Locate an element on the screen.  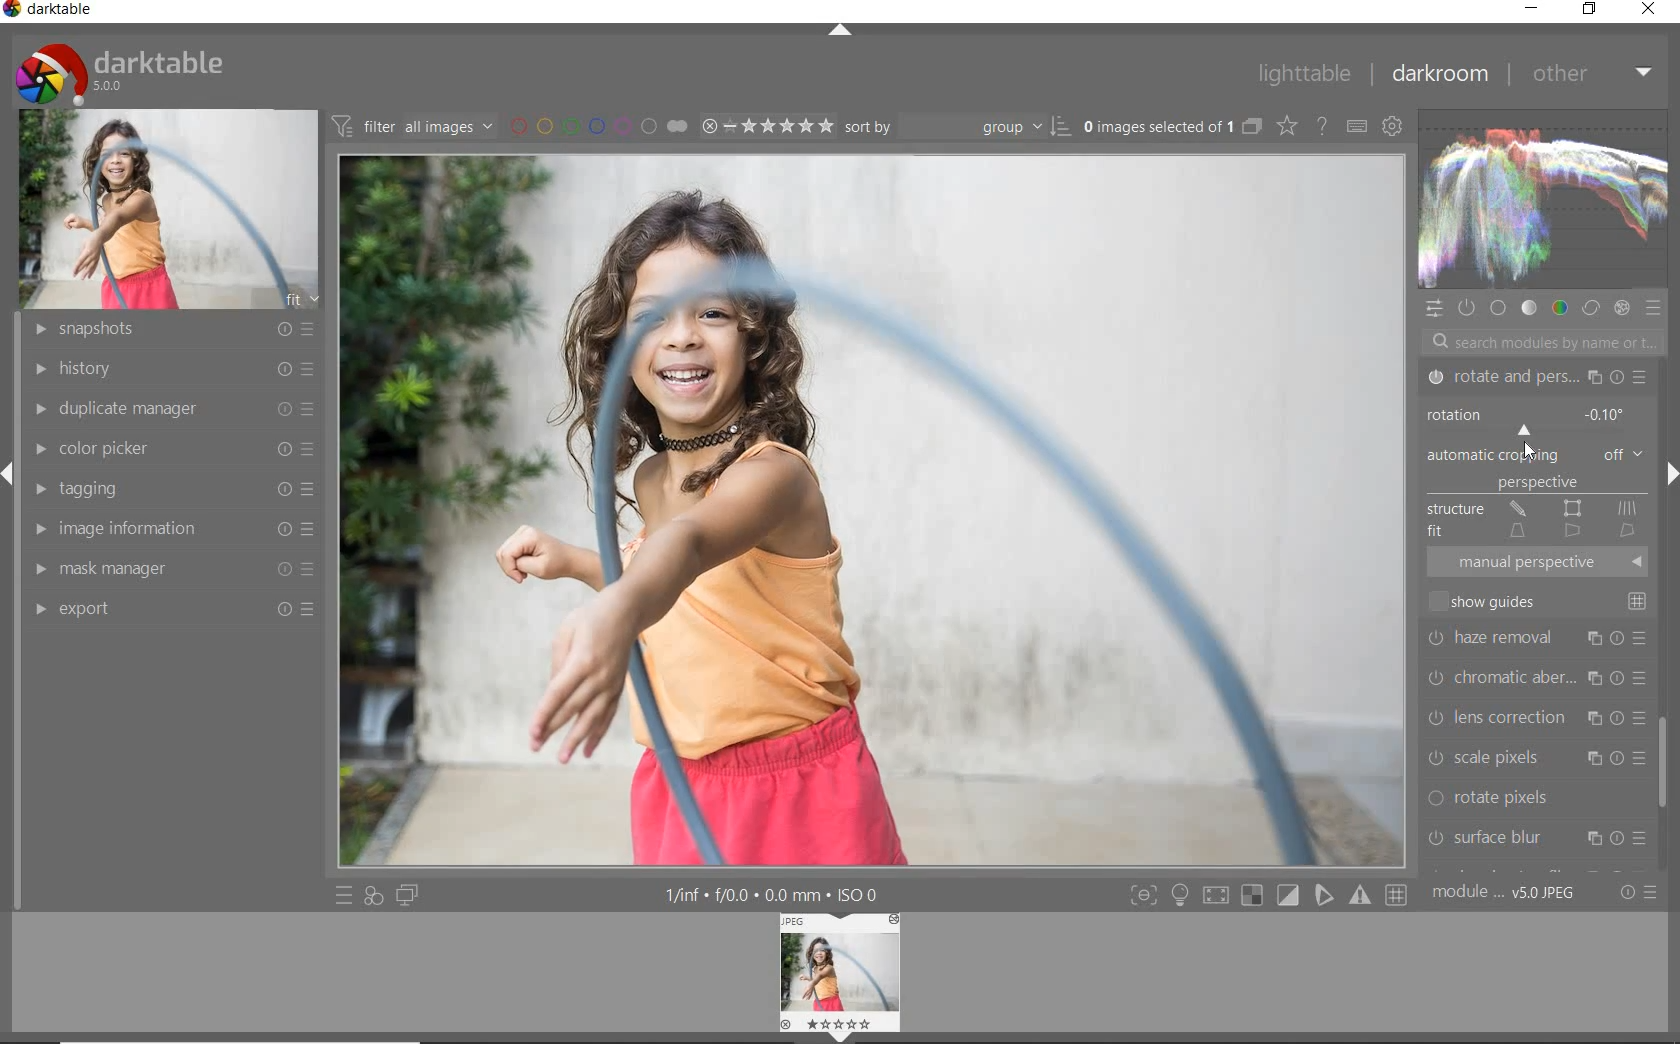
export is located at coordinates (175, 607).